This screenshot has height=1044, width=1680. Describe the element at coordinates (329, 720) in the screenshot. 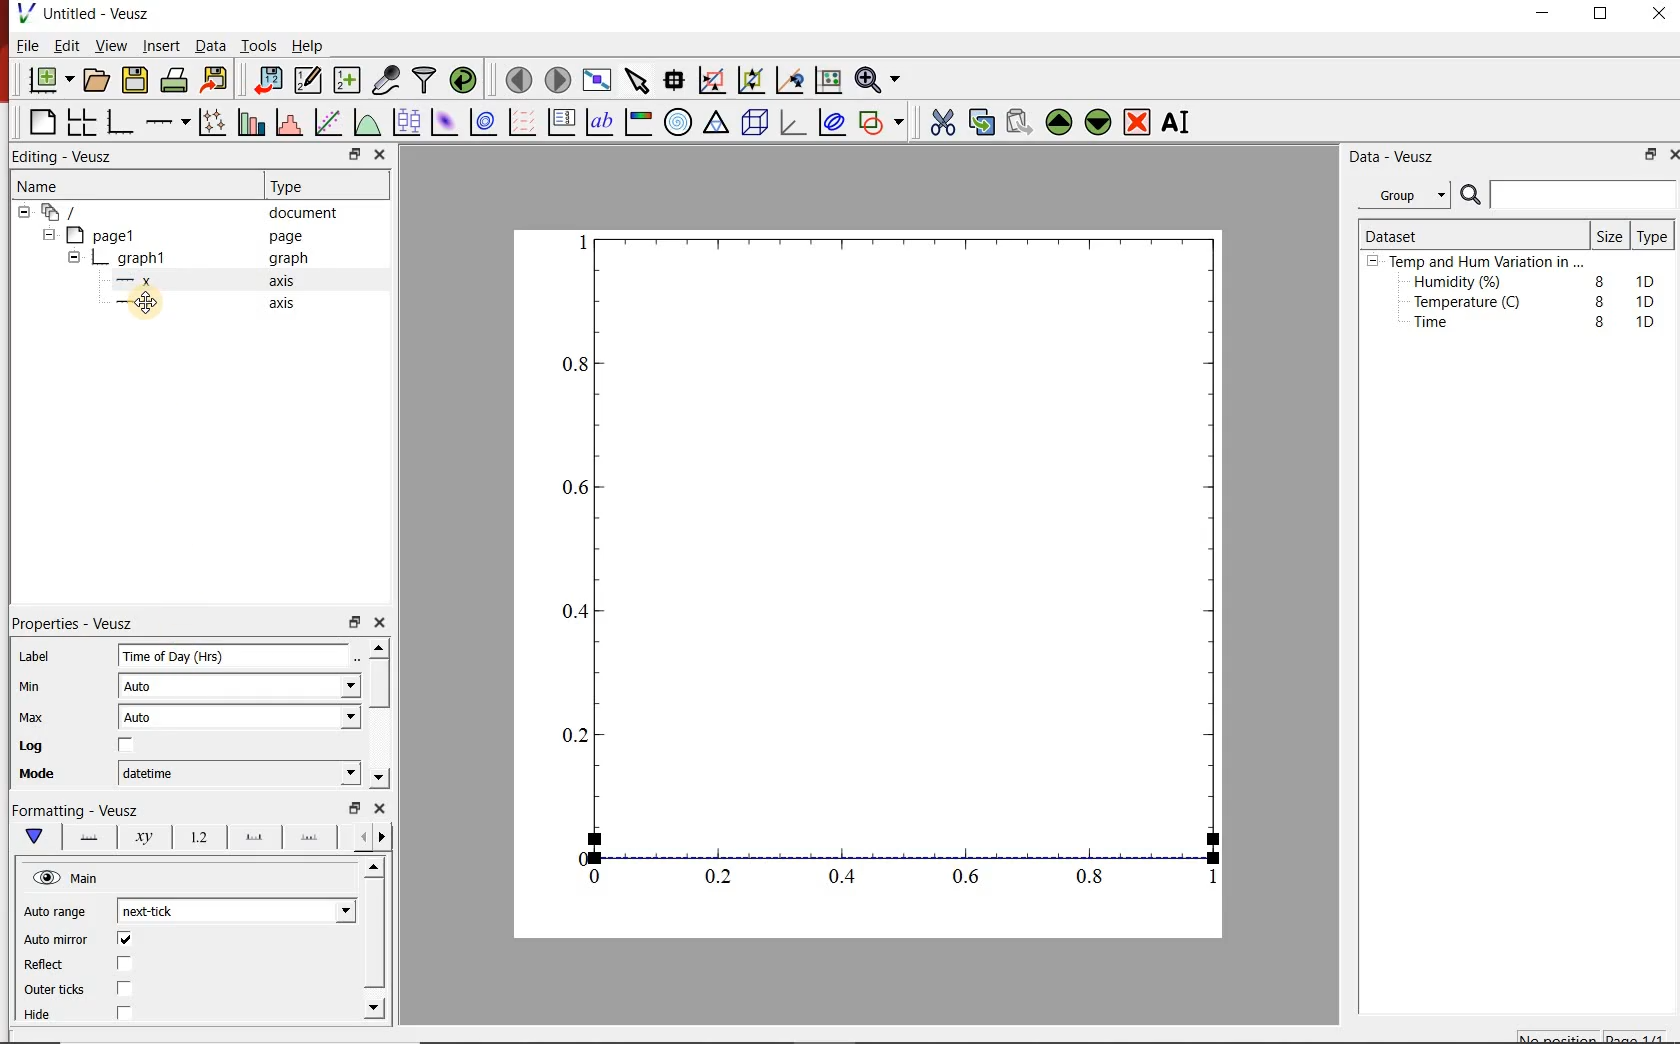

I see `Max dropdown` at that location.